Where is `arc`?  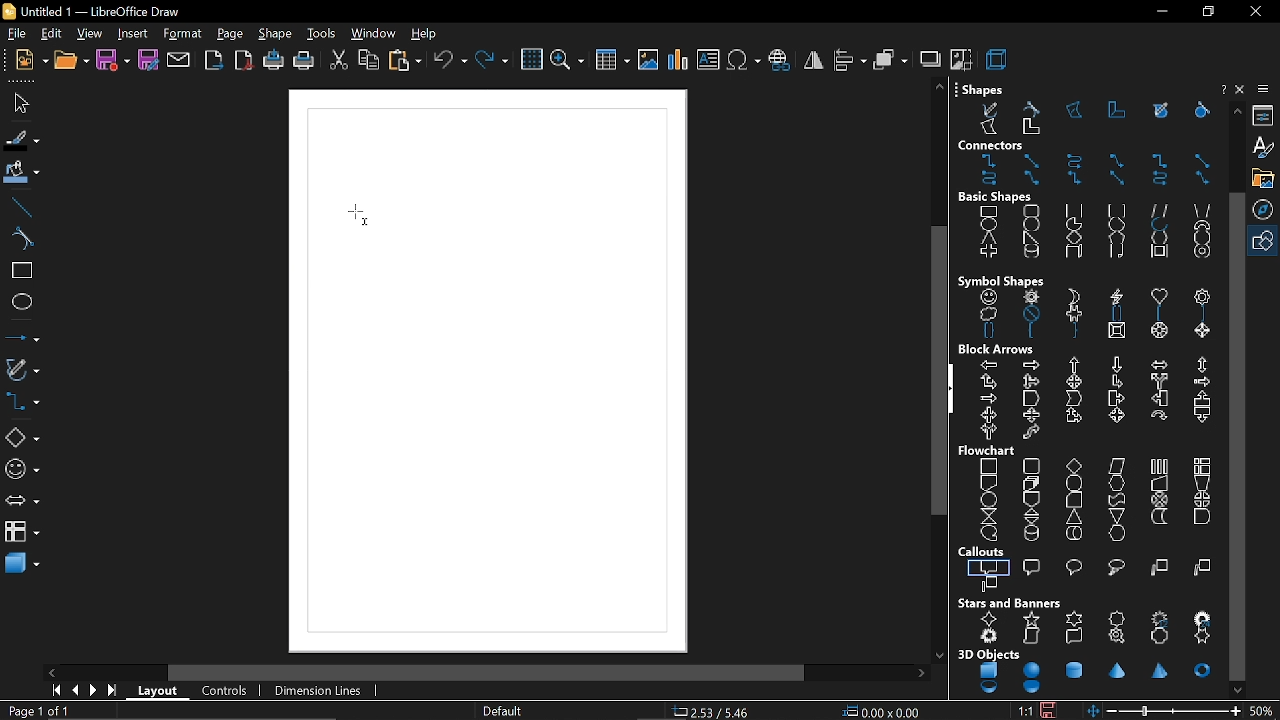 arc is located at coordinates (1158, 225).